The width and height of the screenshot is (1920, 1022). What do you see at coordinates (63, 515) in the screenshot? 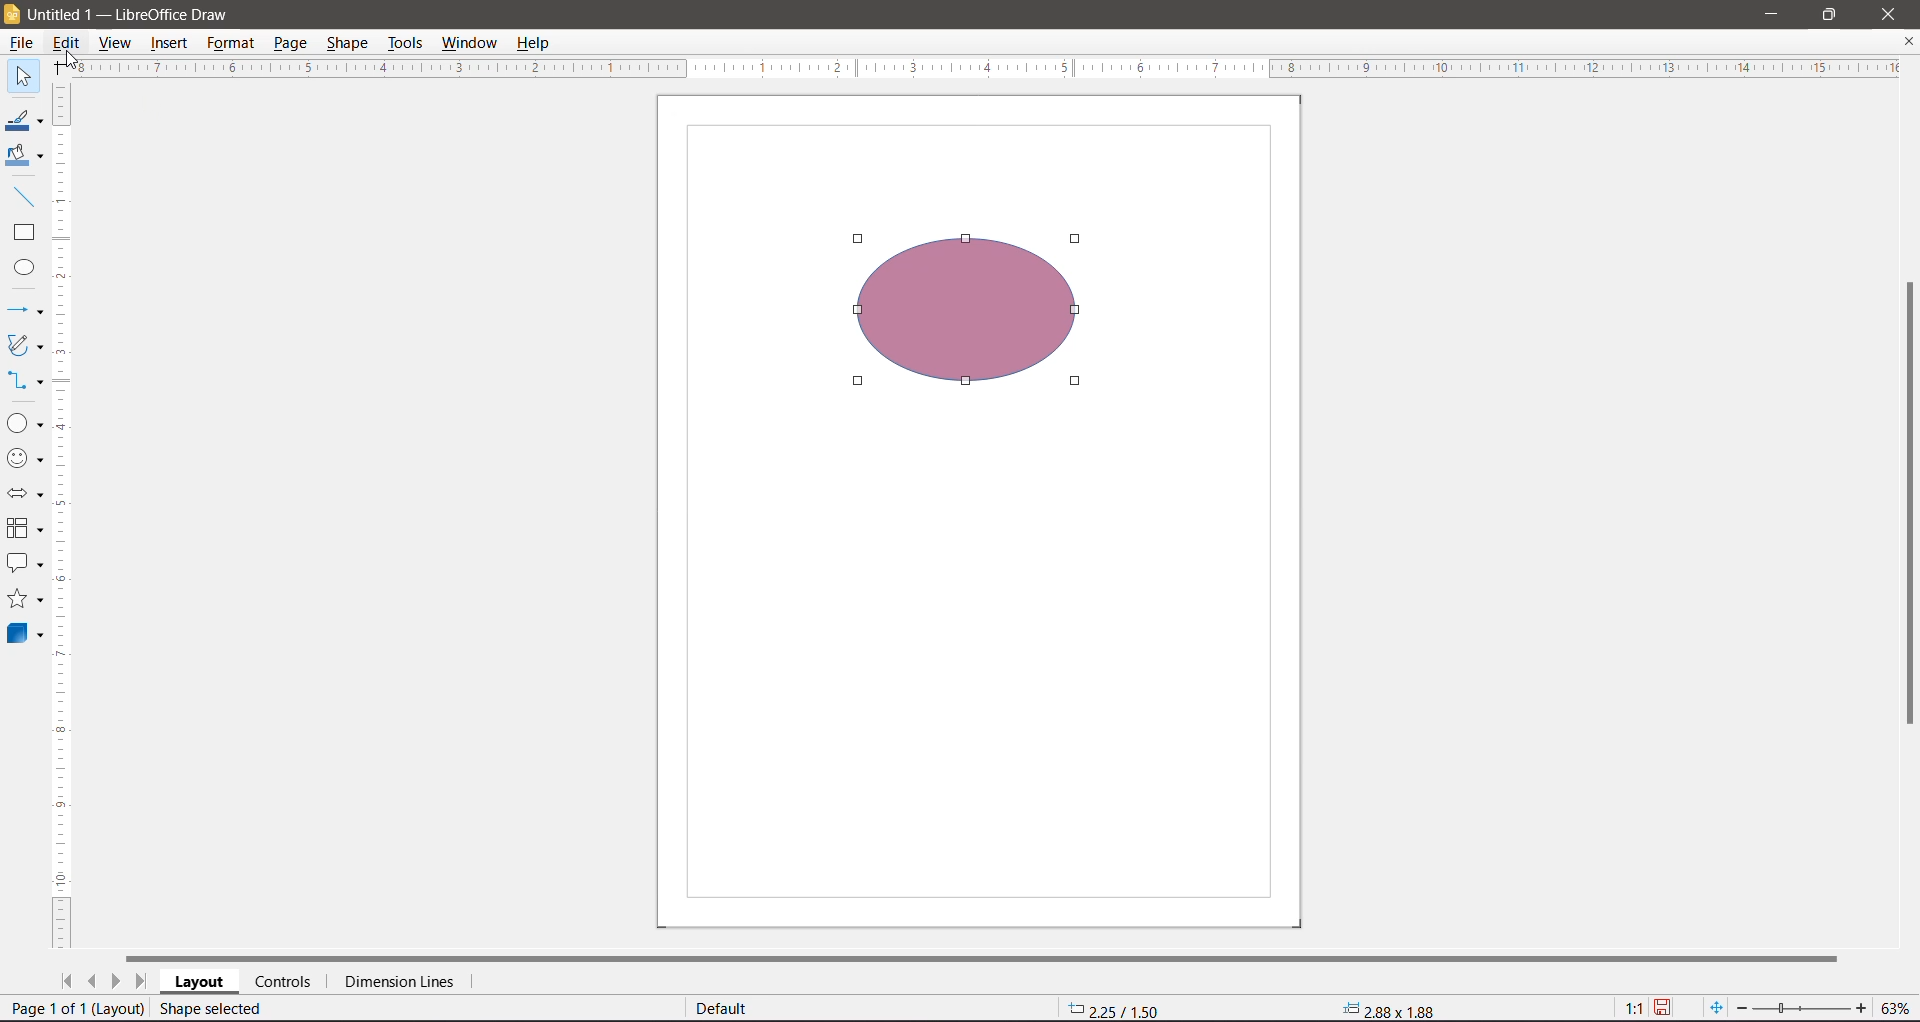
I see `Vertical Ruler` at bounding box center [63, 515].